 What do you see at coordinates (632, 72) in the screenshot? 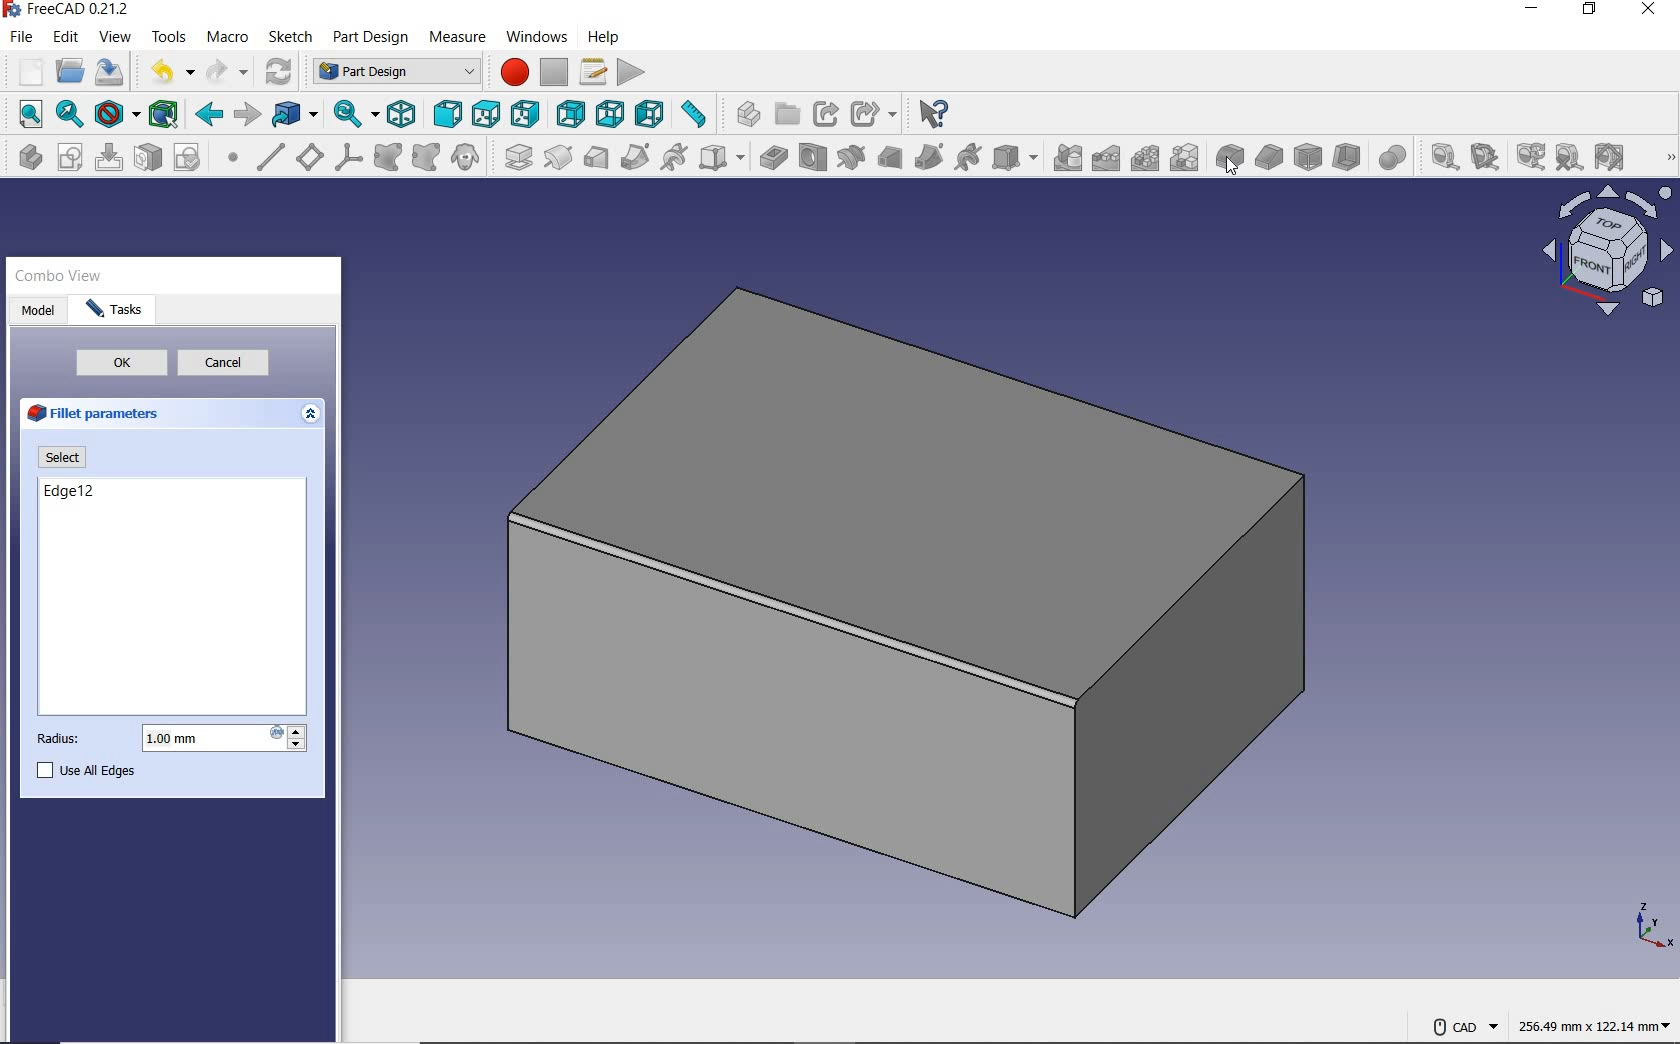
I see `execute macro` at bounding box center [632, 72].